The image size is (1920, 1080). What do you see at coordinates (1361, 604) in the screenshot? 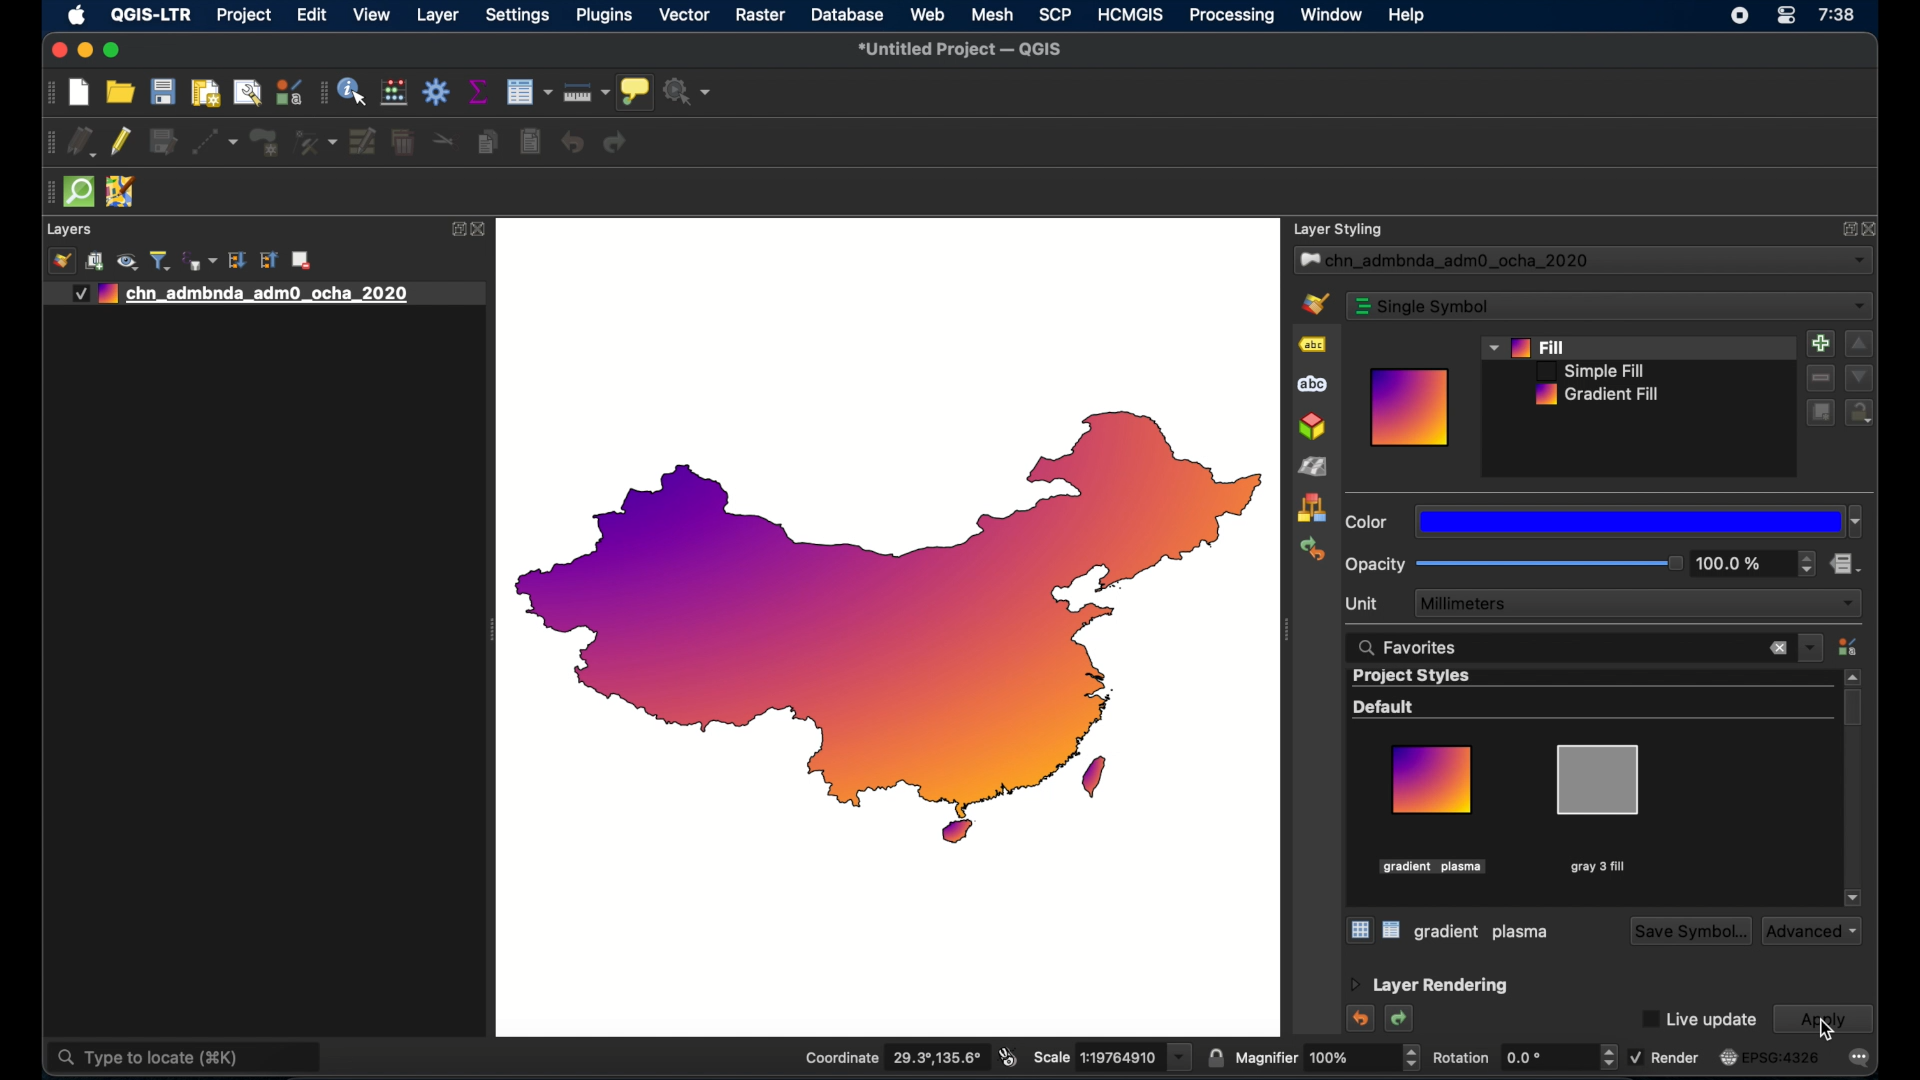
I see `unit` at bounding box center [1361, 604].